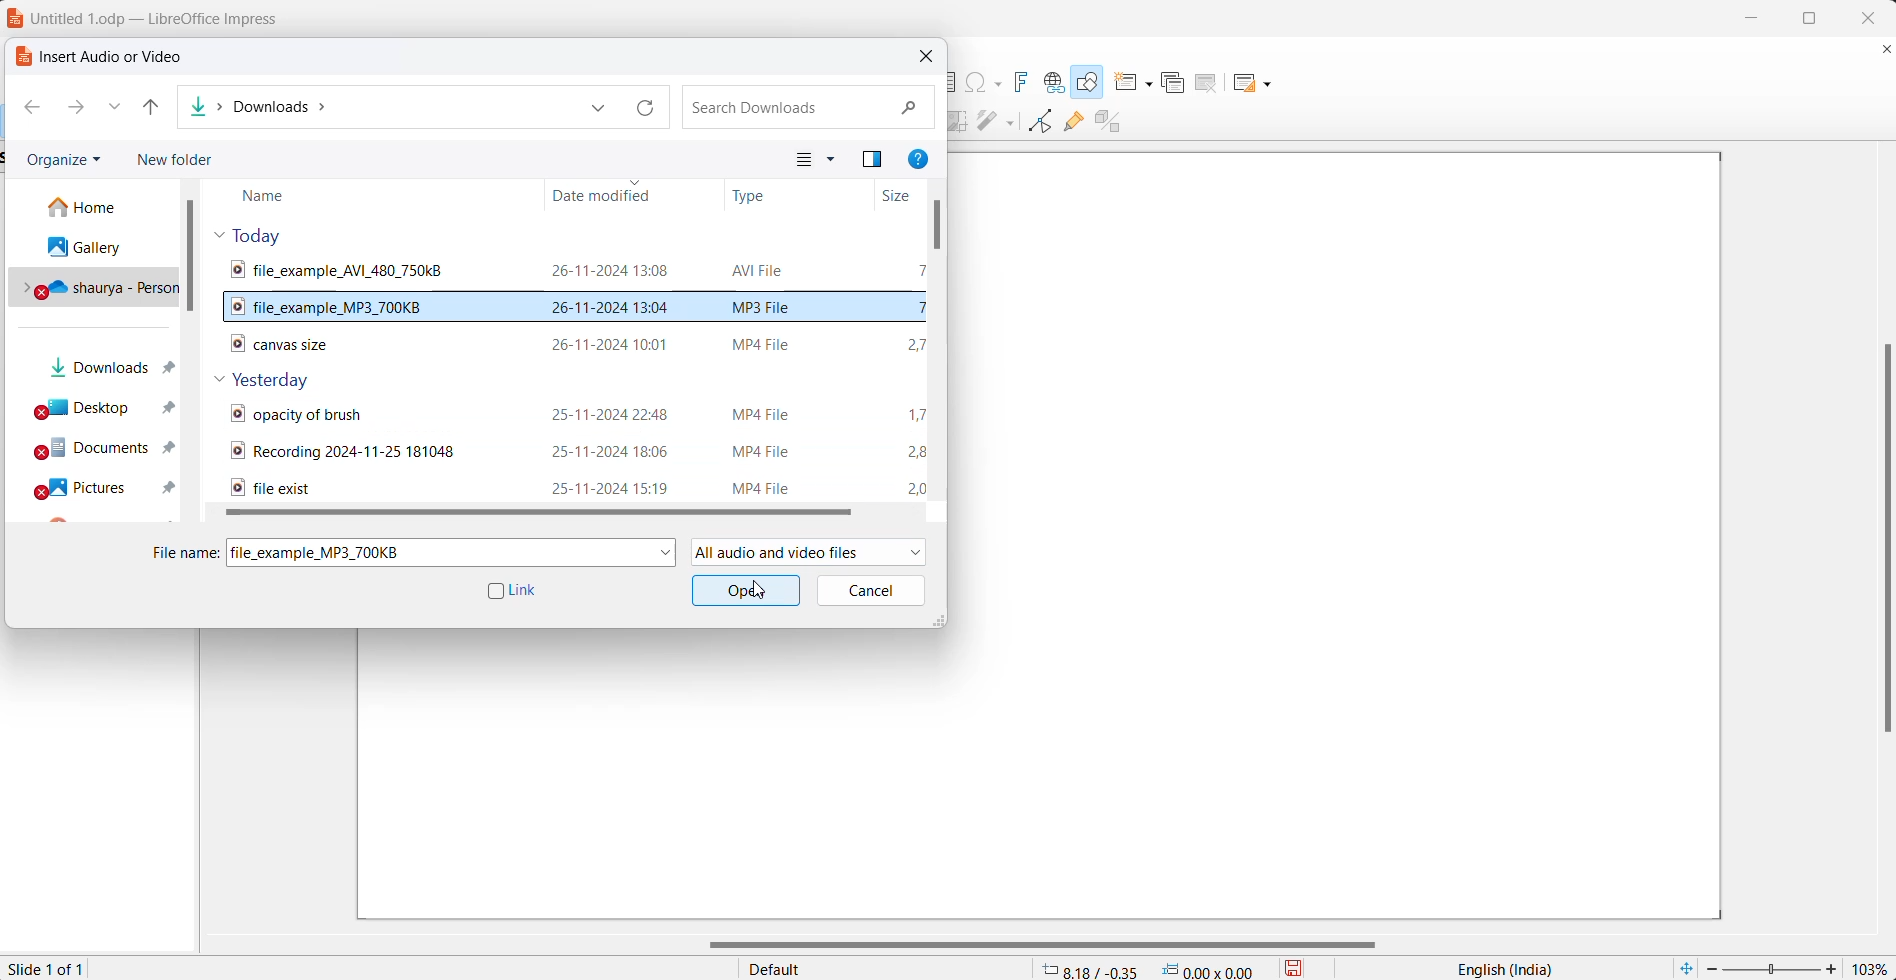 Image resolution: width=1896 pixels, height=980 pixels. Describe the element at coordinates (908, 307) in the screenshot. I see `selected audio file size` at that location.